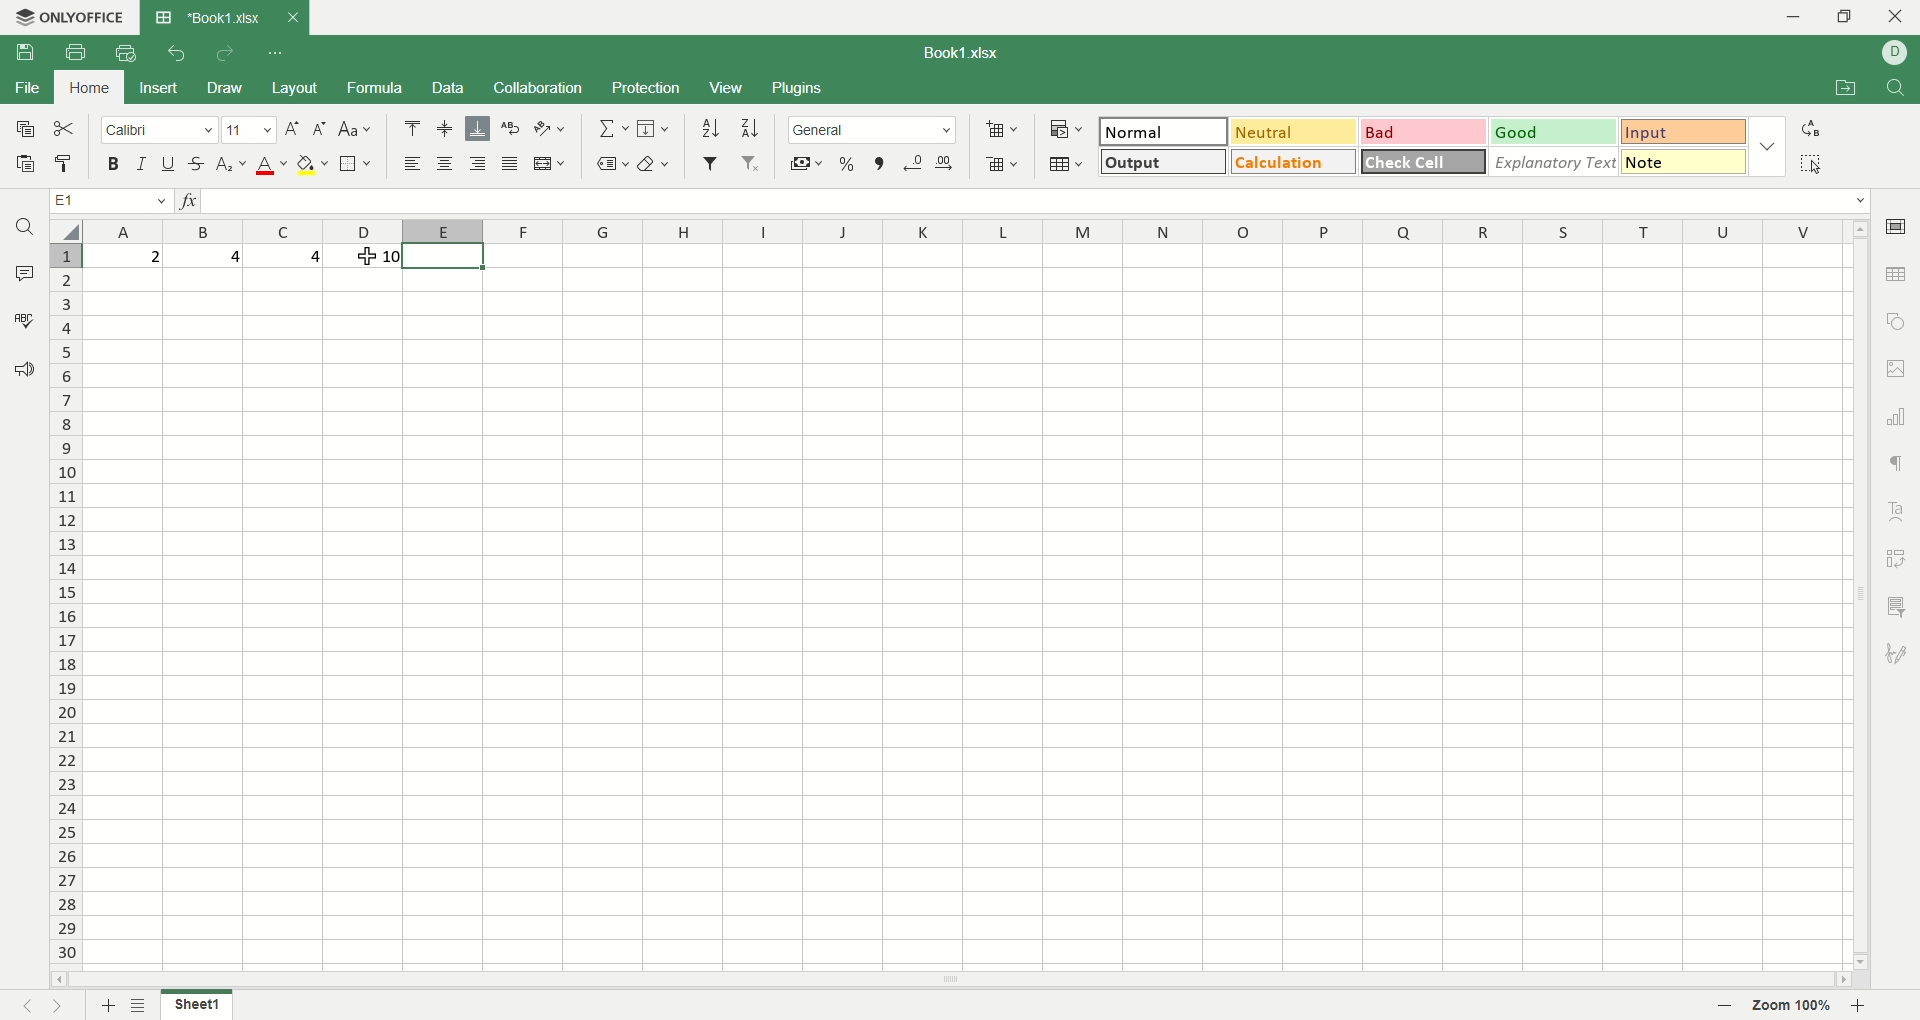 The height and width of the screenshot is (1020, 1920). What do you see at coordinates (20, 369) in the screenshot?
I see `feedback and support` at bounding box center [20, 369].